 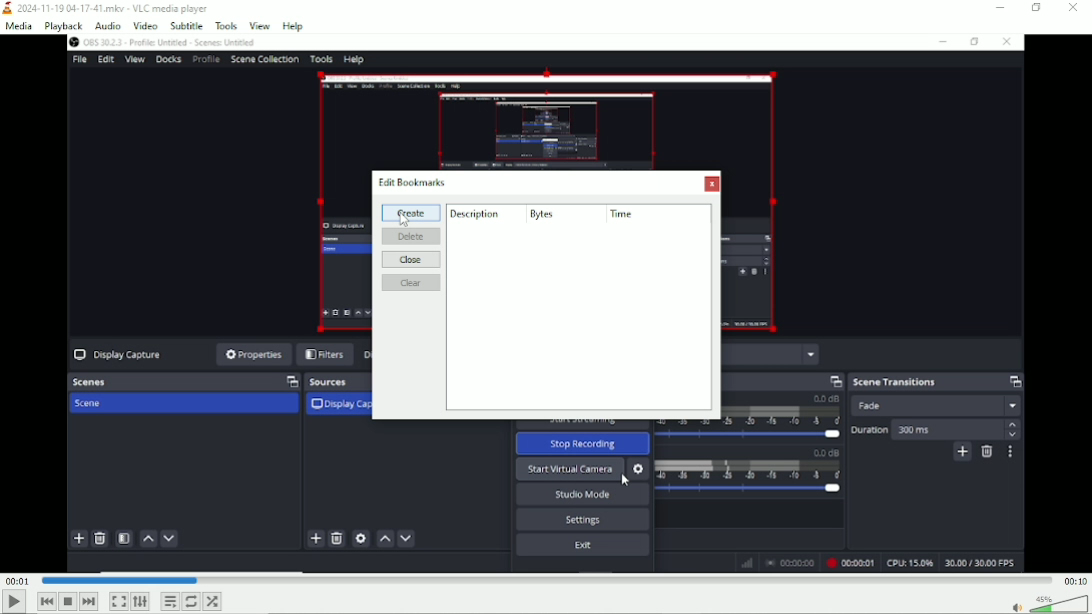 What do you see at coordinates (712, 185) in the screenshot?
I see `Close` at bounding box center [712, 185].